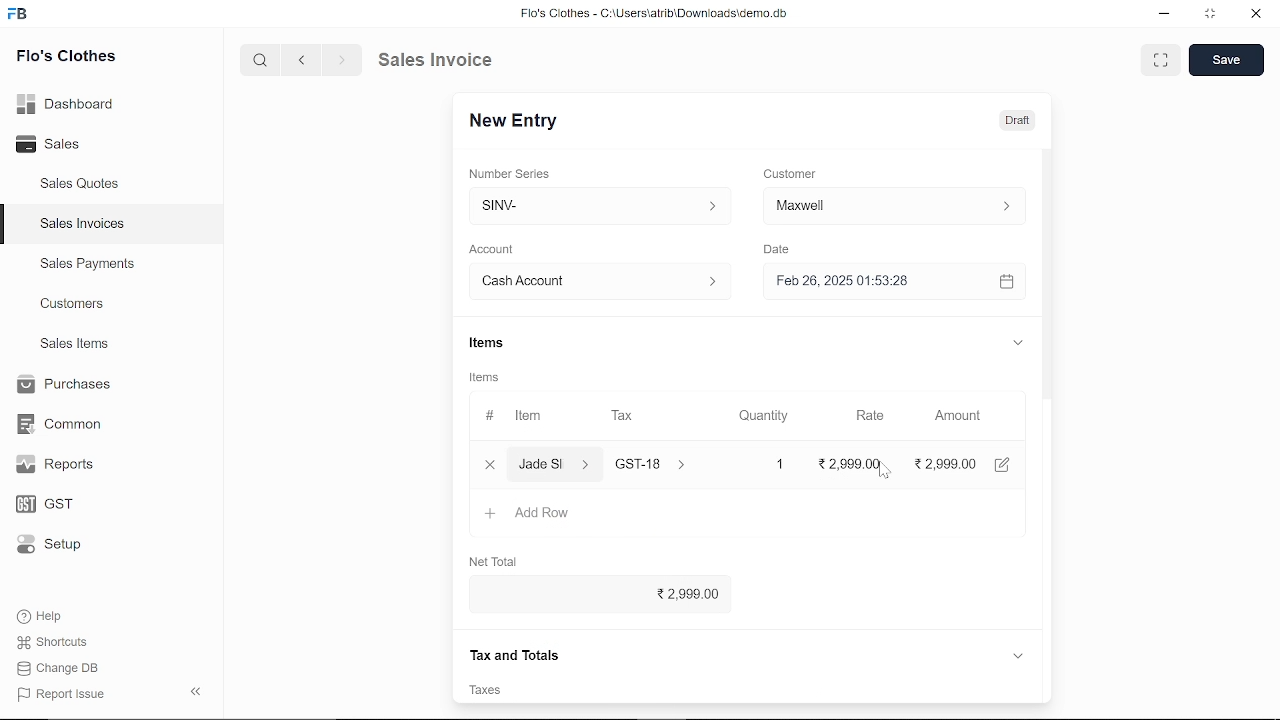  What do you see at coordinates (517, 417) in the screenshot?
I see `Item` at bounding box center [517, 417].